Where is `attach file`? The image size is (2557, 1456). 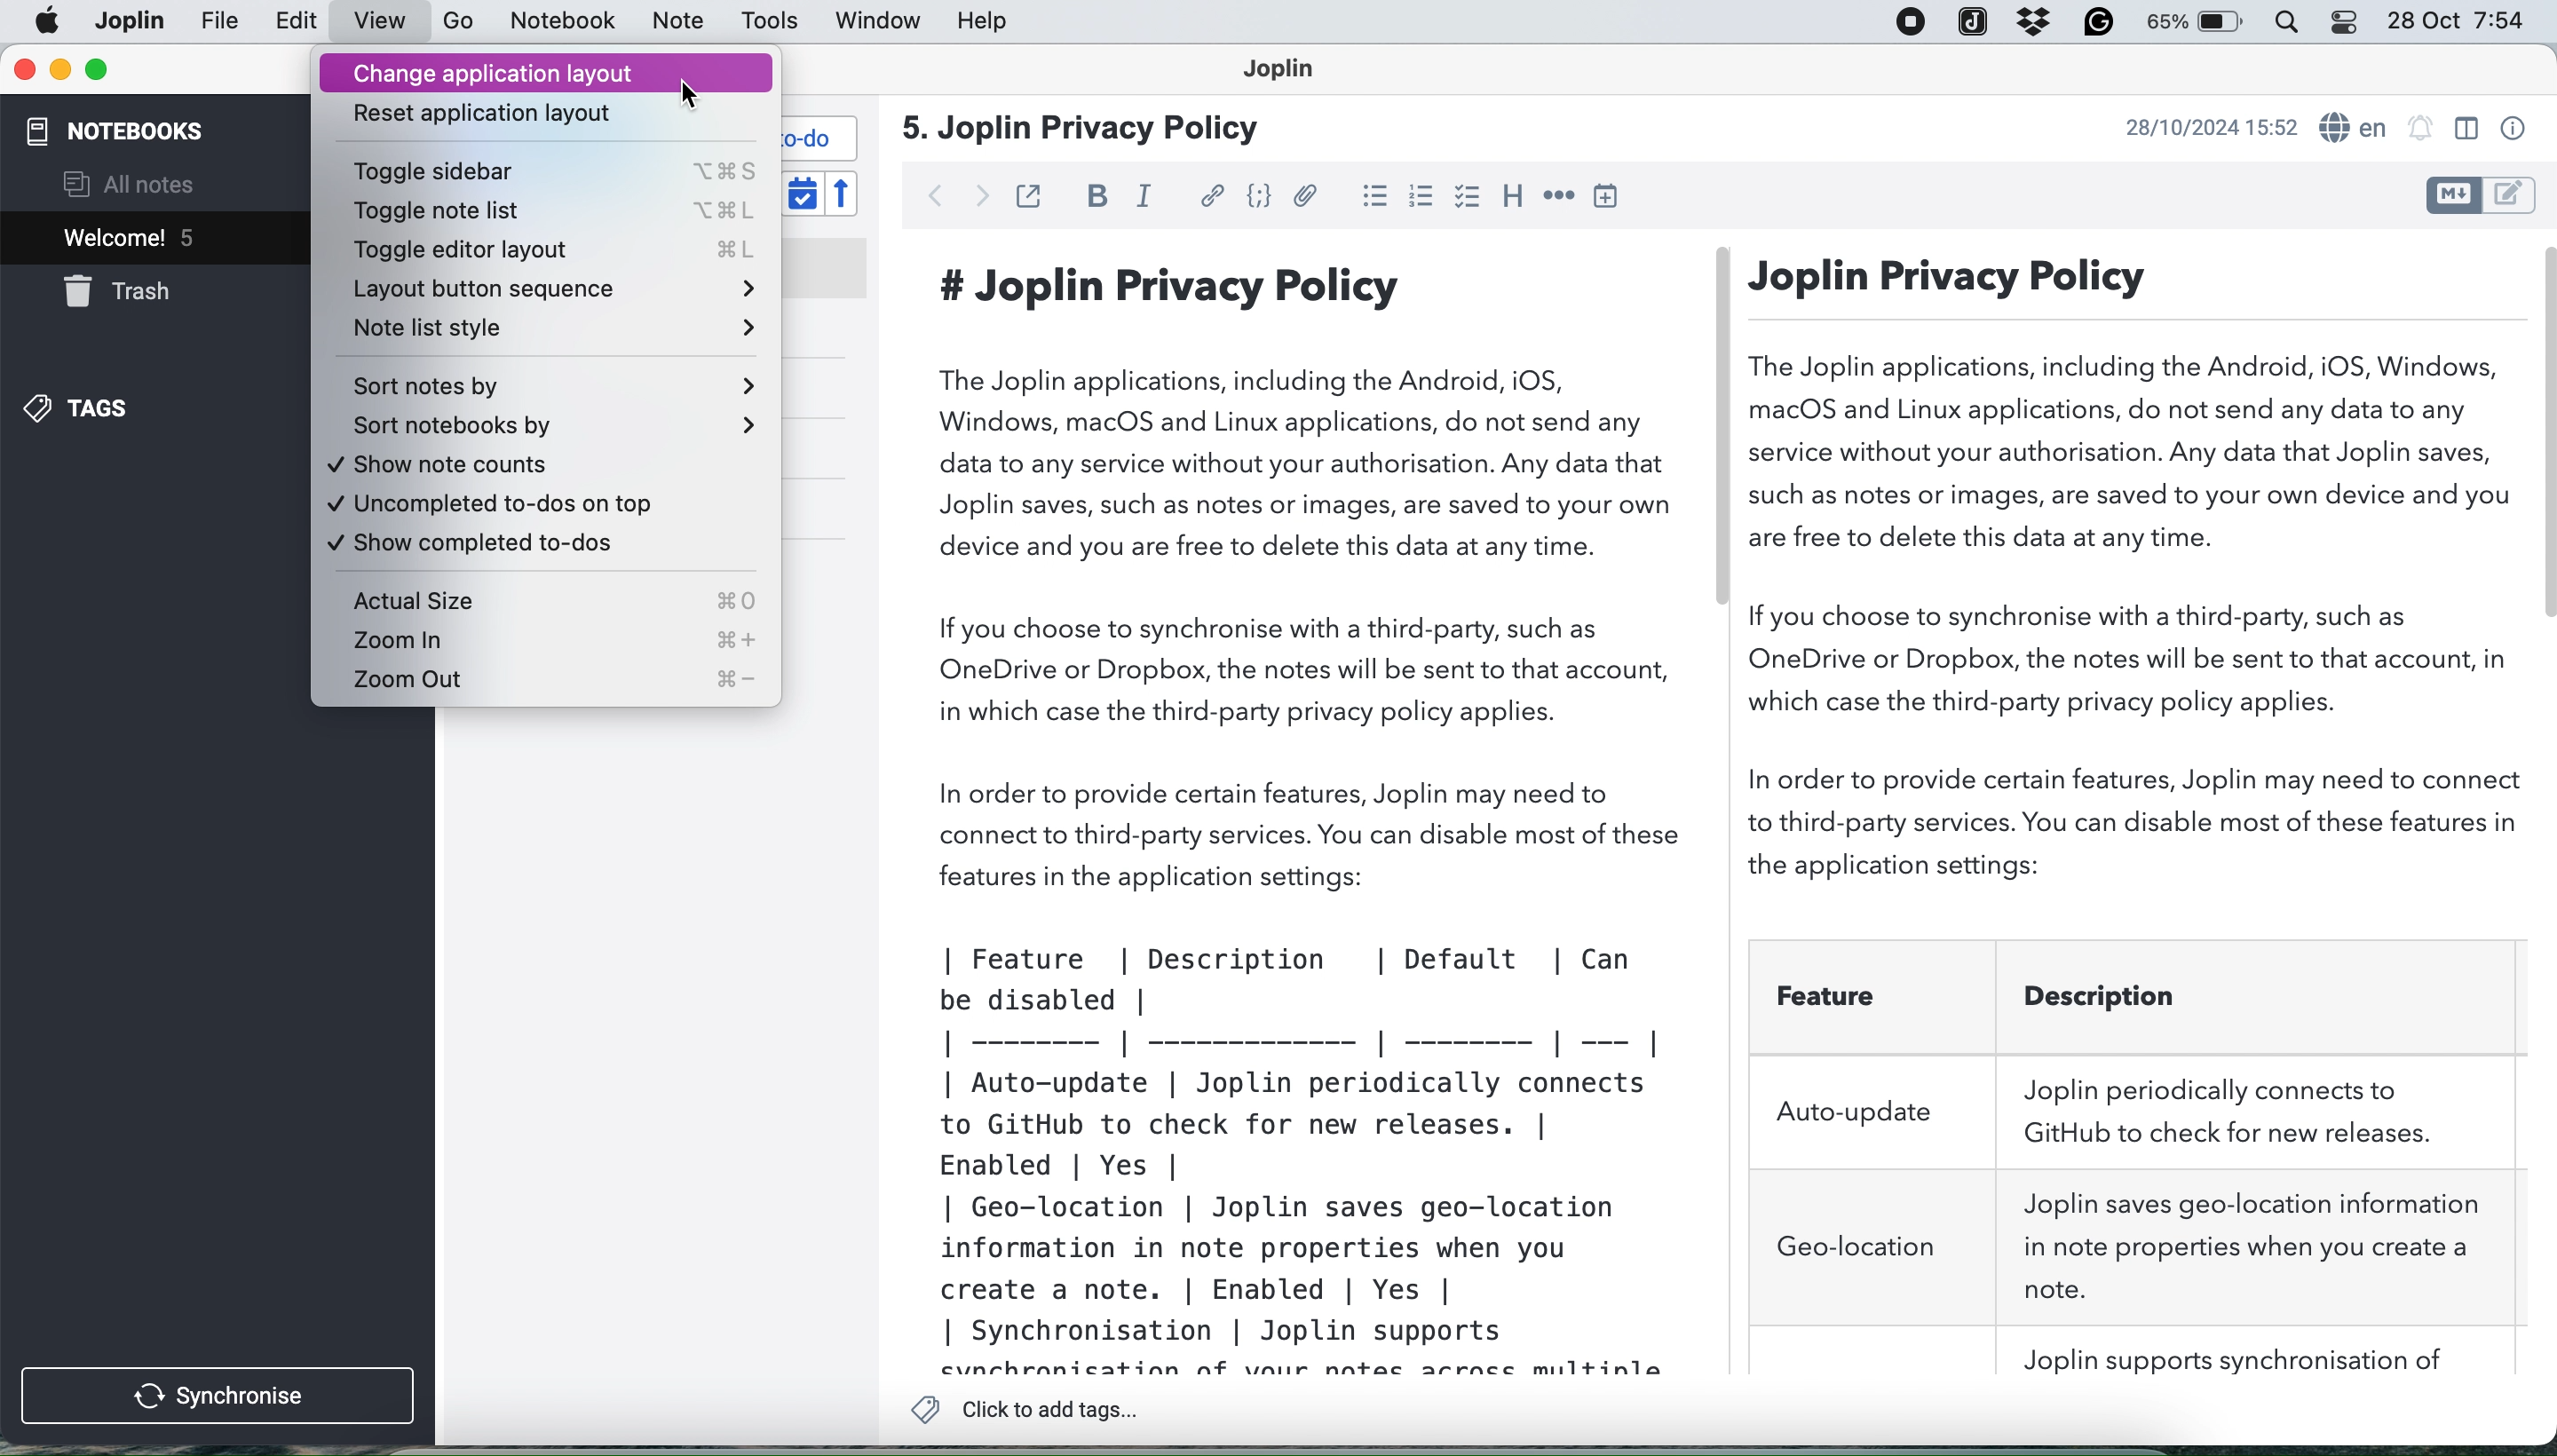 attach file is located at coordinates (1308, 198).